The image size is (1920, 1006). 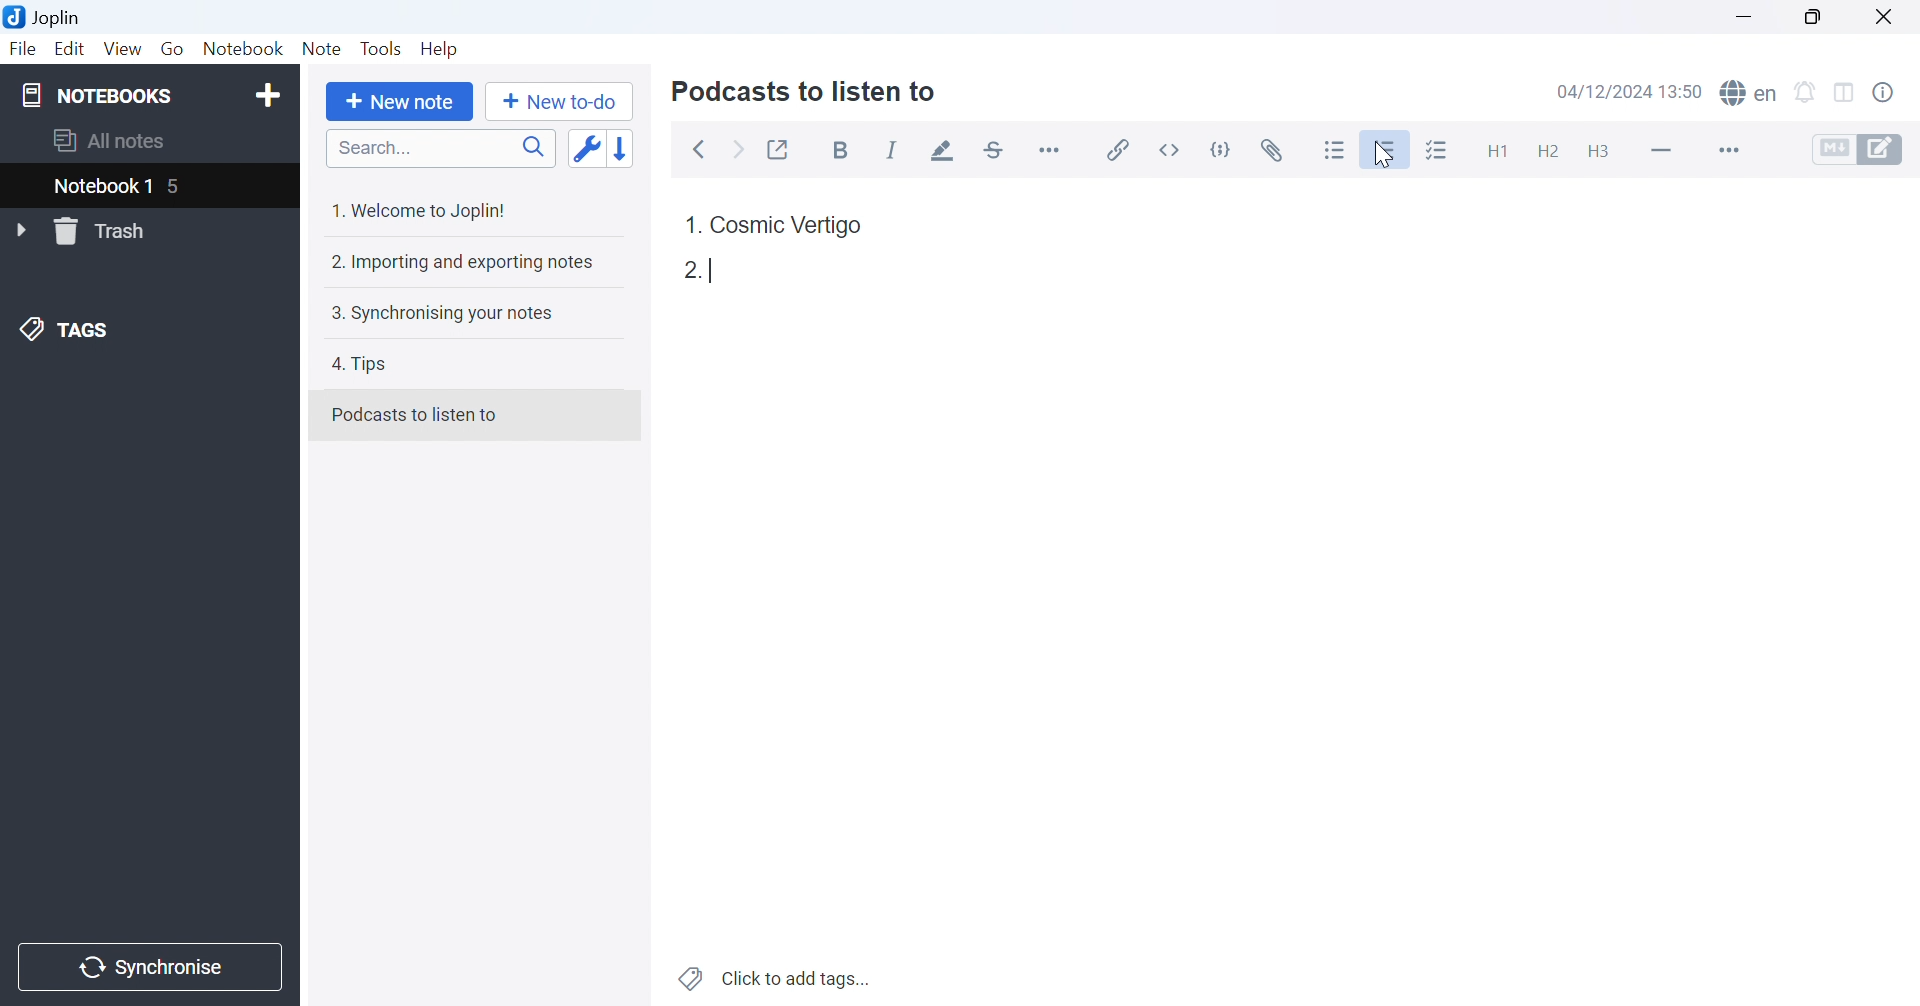 What do you see at coordinates (442, 316) in the screenshot?
I see `3. Synchronising your notes` at bounding box center [442, 316].